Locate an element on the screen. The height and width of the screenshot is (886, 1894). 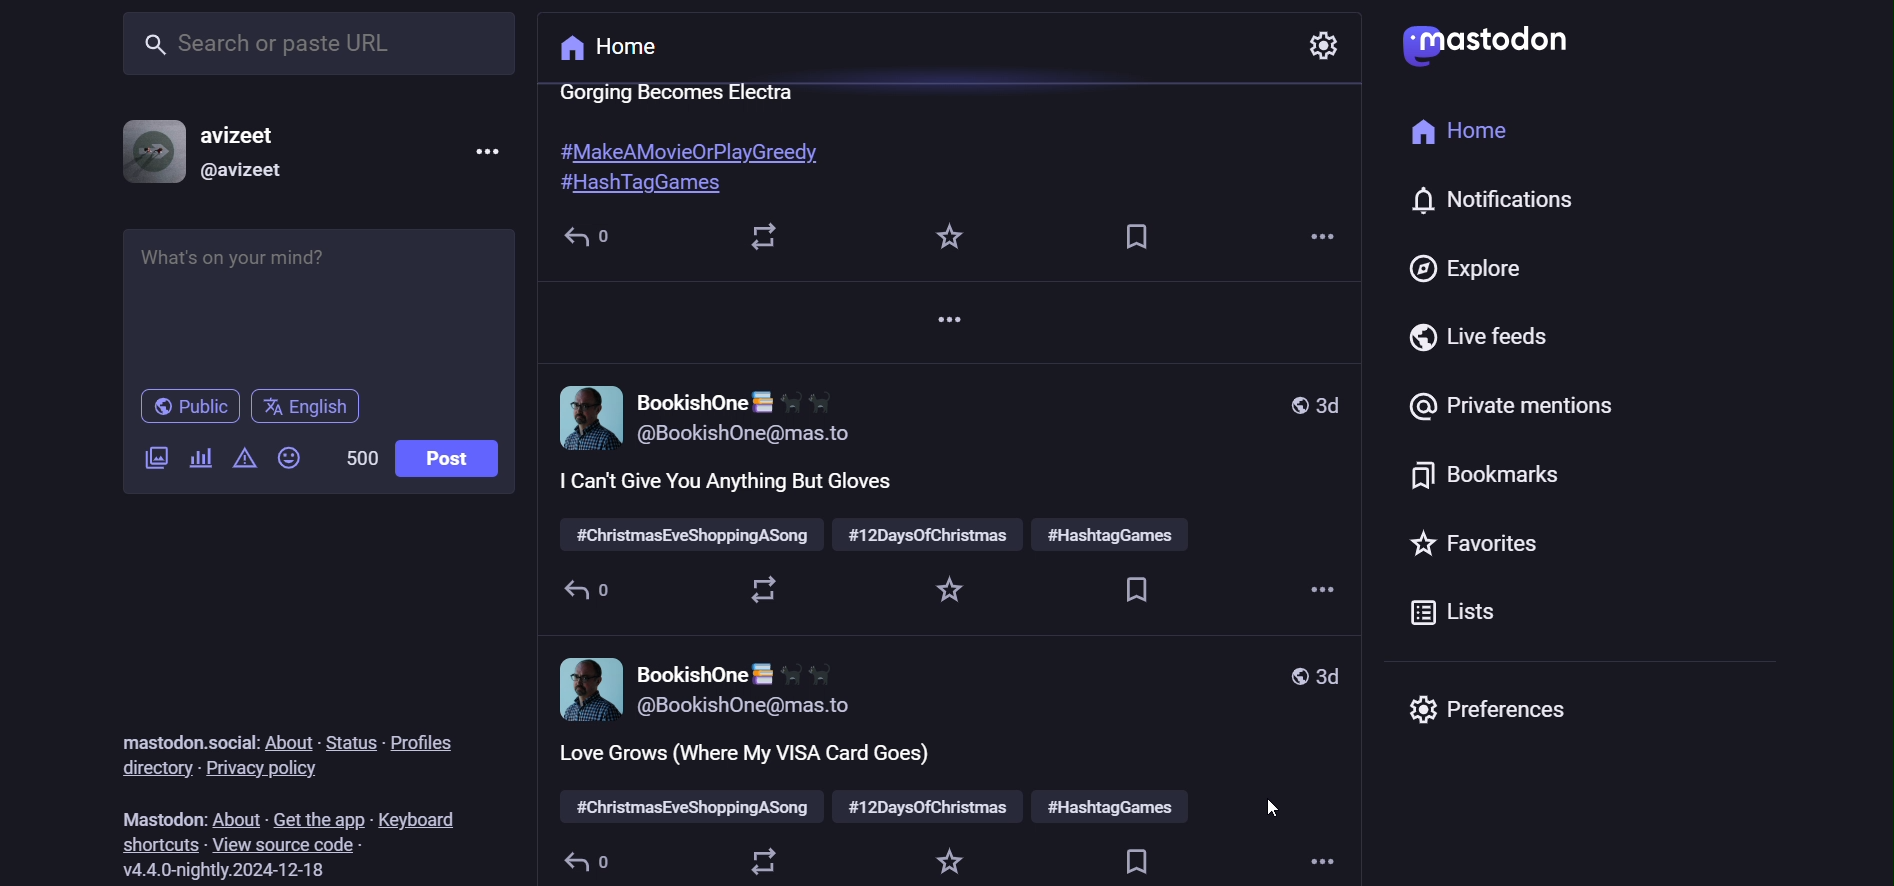
cursor is located at coordinates (1269, 807).